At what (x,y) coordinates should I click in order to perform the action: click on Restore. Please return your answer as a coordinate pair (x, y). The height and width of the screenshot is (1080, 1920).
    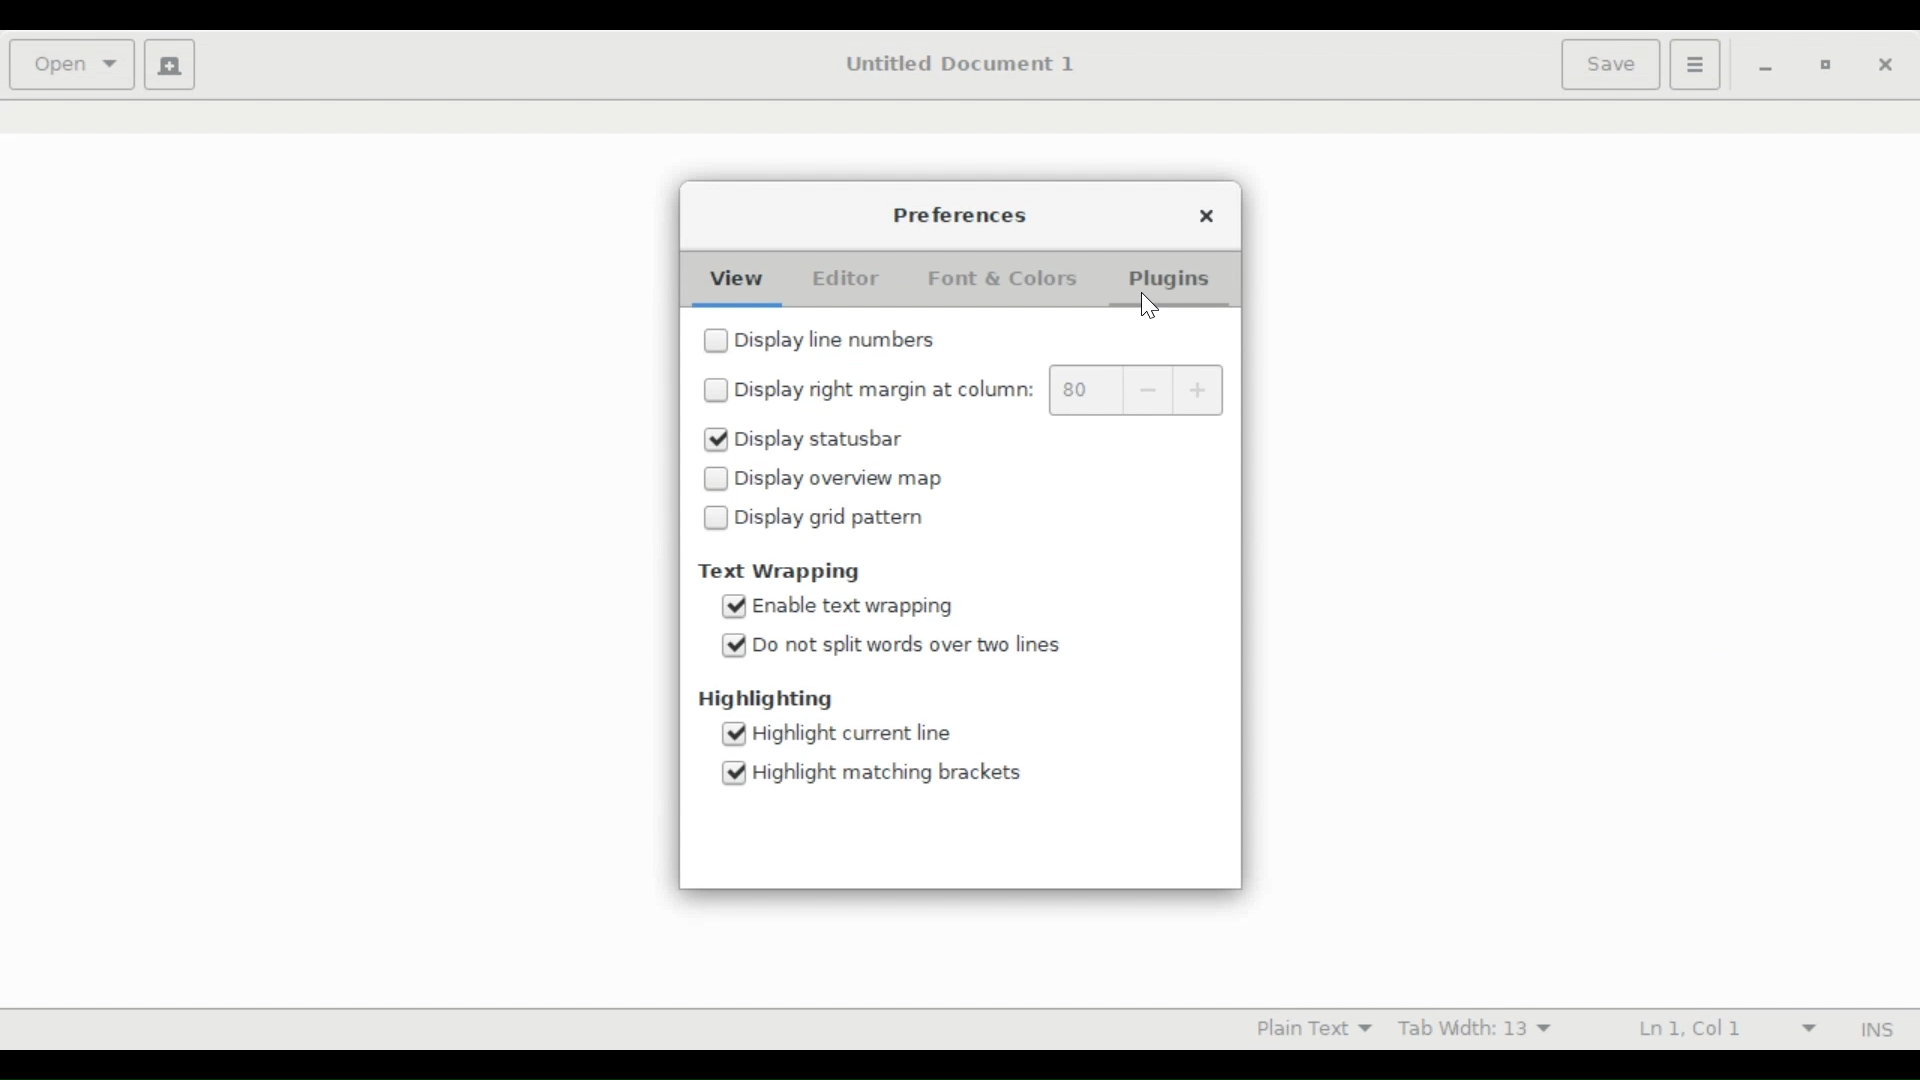
    Looking at the image, I should click on (1828, 66).